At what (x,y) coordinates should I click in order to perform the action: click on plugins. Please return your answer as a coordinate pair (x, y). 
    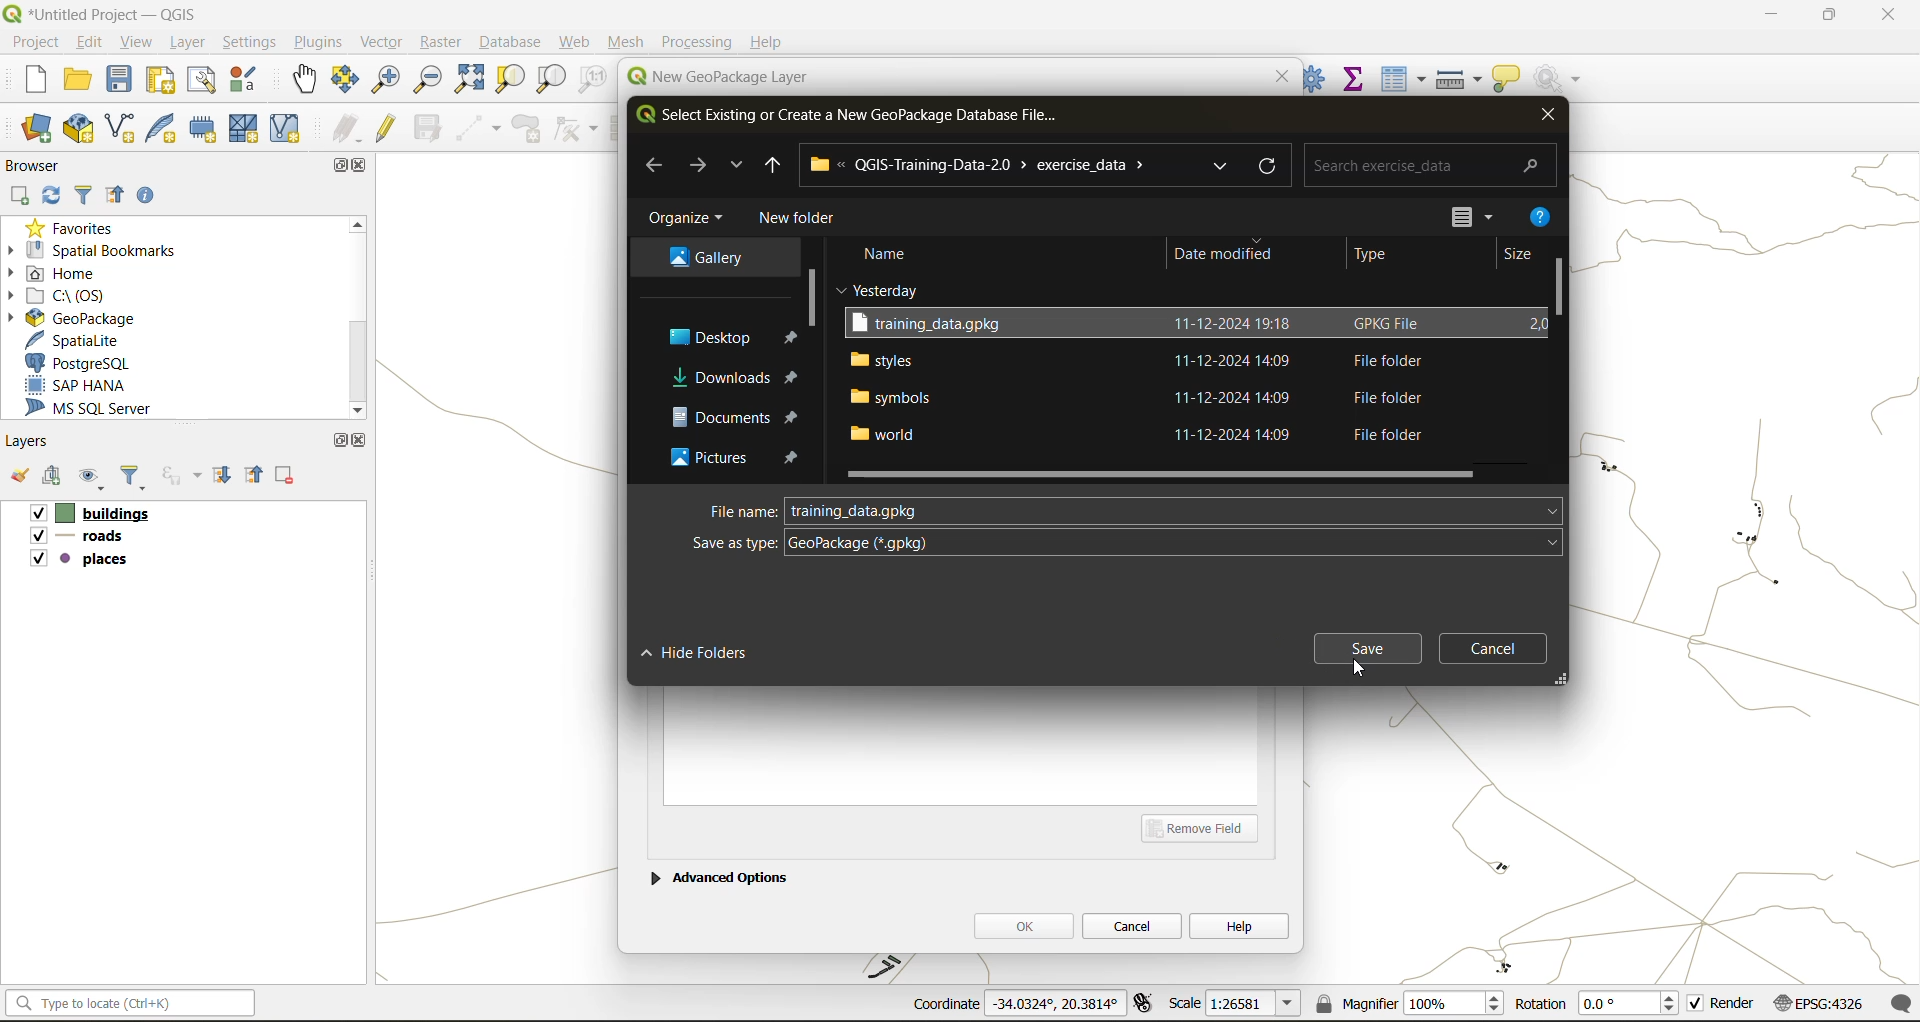
    Looking at the image, I should click on (317, 42).